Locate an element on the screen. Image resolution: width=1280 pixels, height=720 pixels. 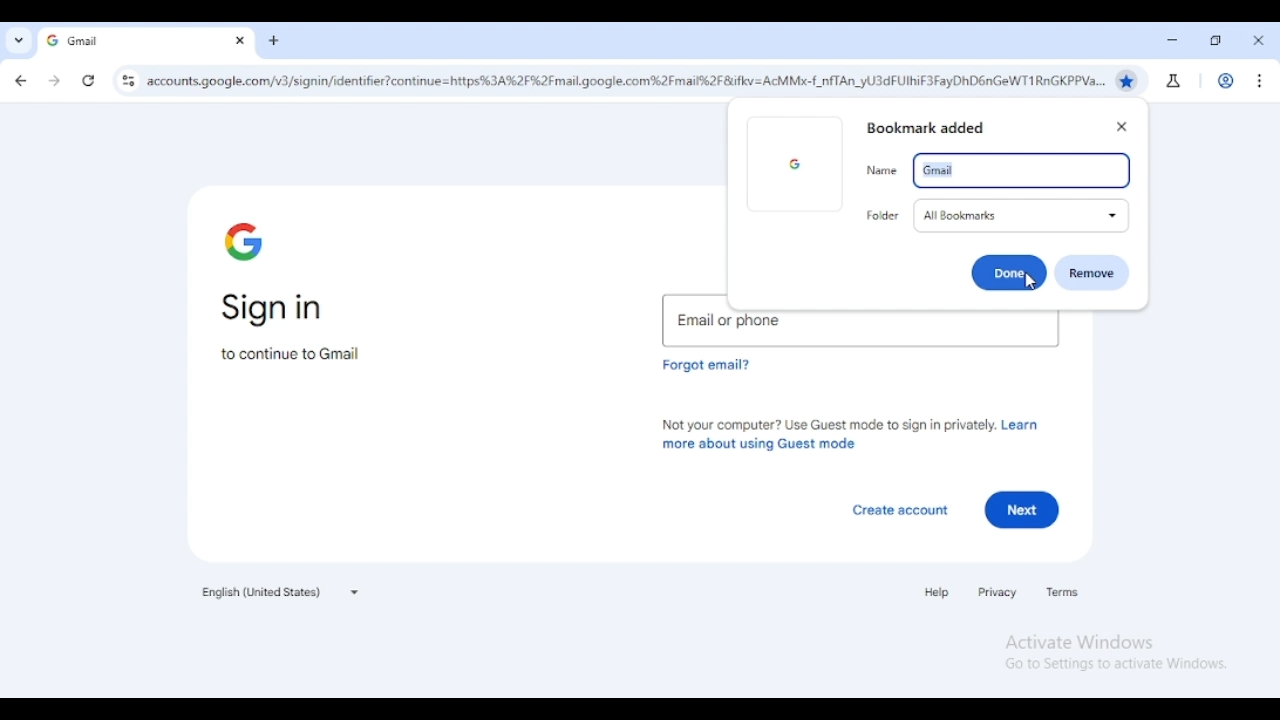
remove is located at coordinates (1094, 273).